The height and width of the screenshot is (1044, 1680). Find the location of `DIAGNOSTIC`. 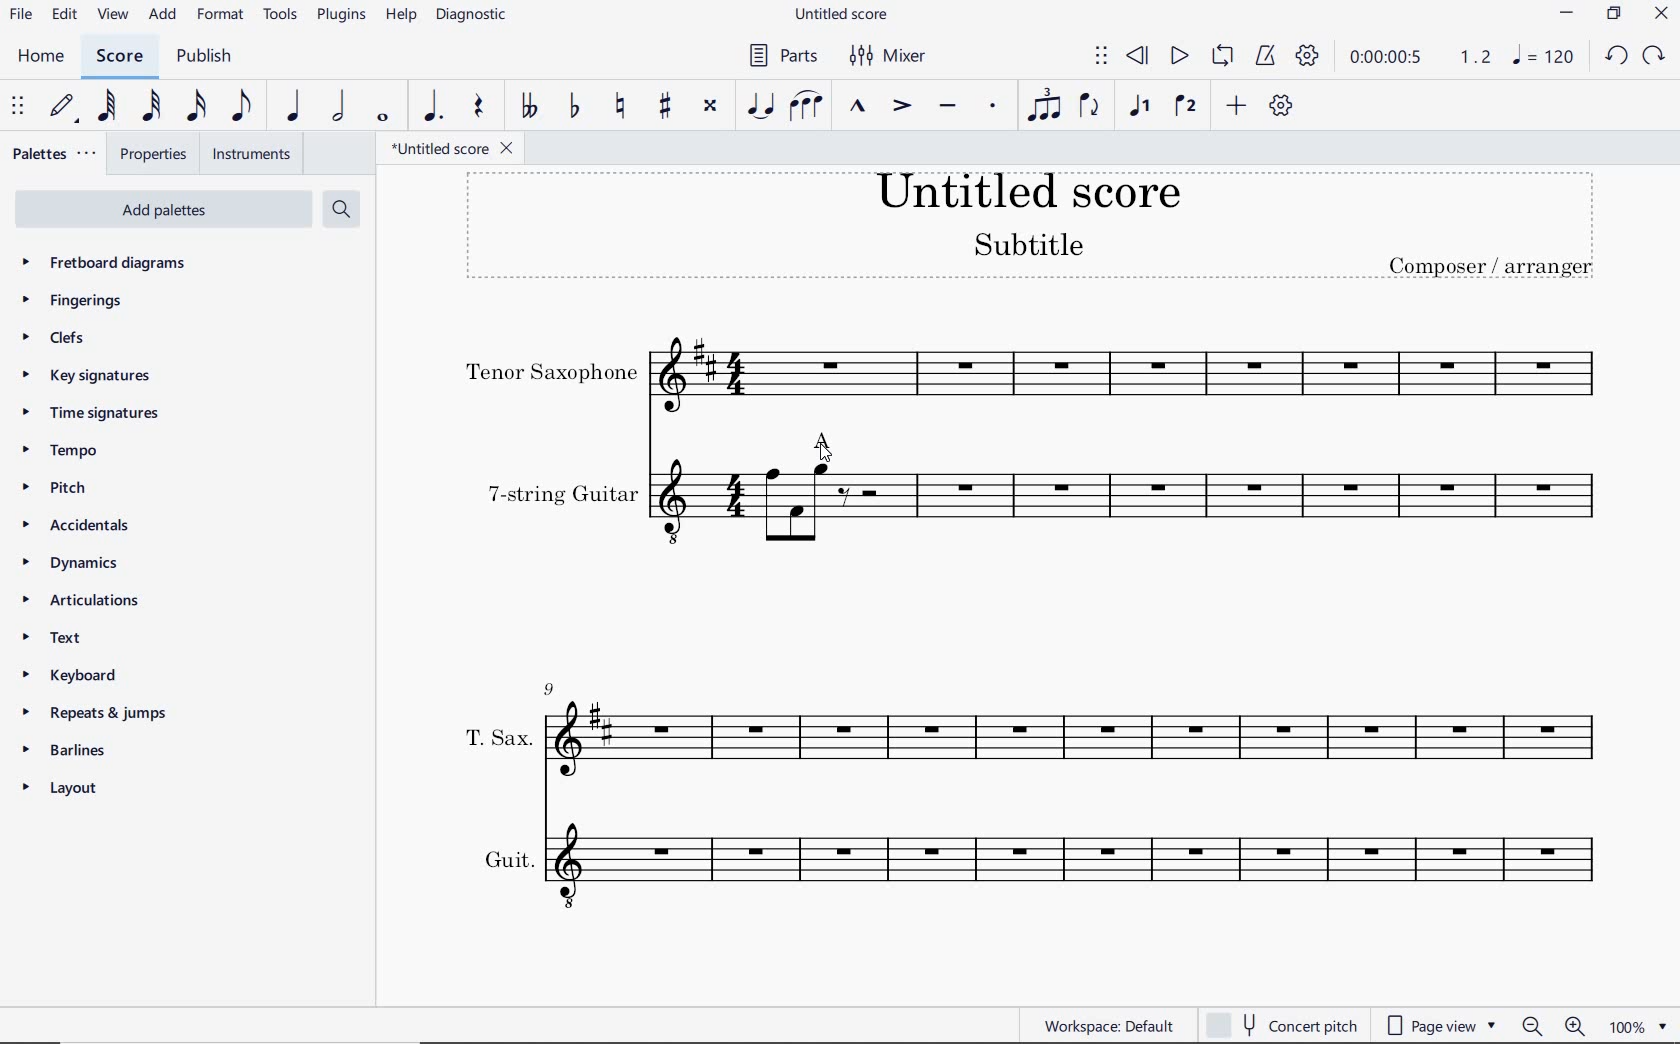

DIAGNOSTIC is located at coordinates (474, 18).